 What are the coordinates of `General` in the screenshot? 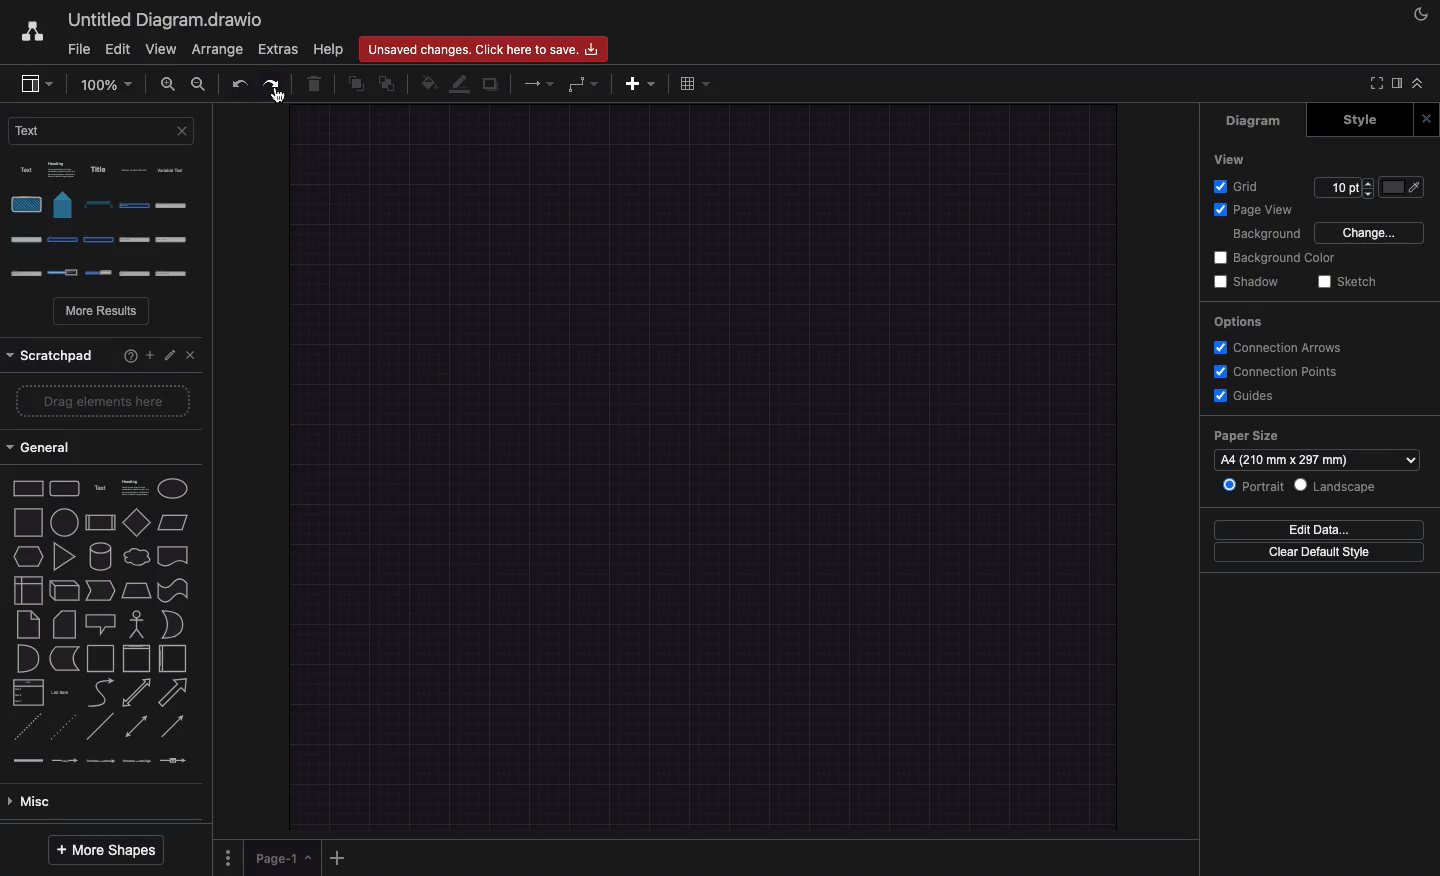 It's located at (47, 448).